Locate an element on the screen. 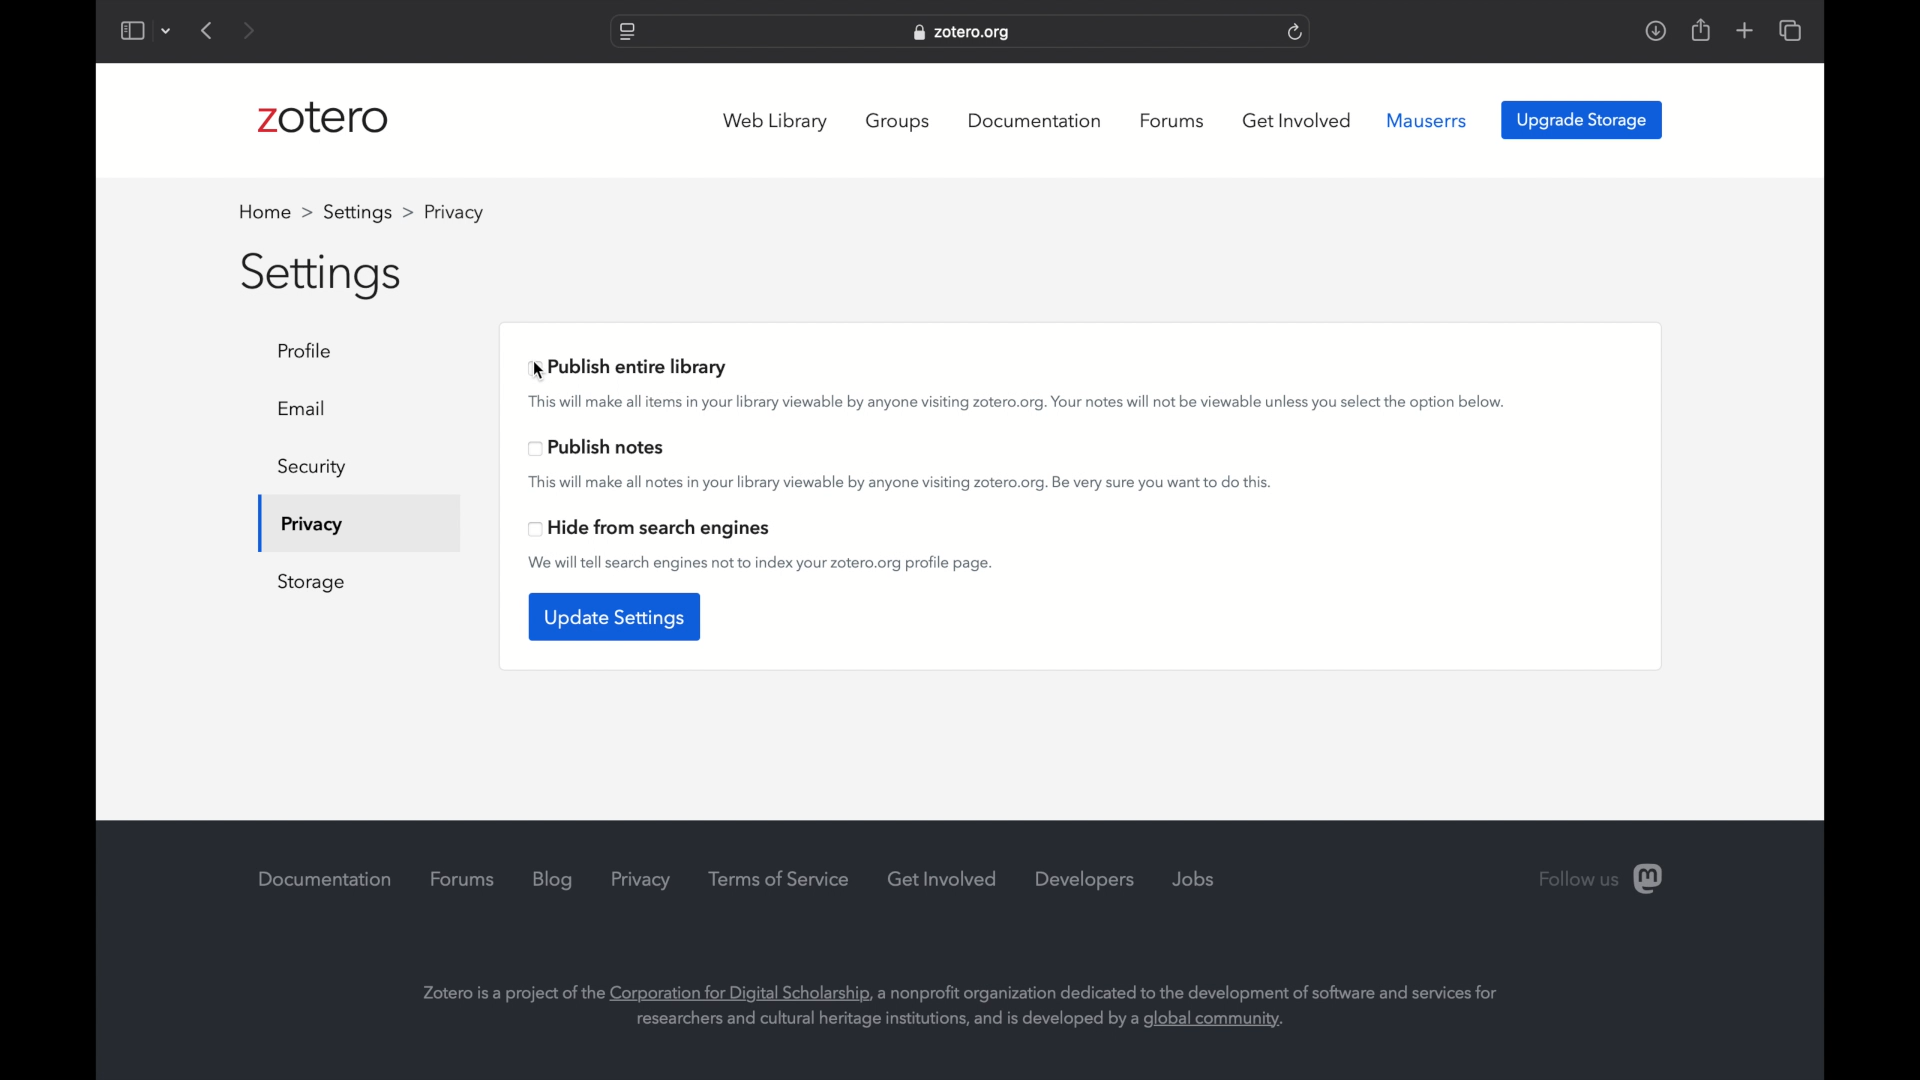  This will make all items in your library viewable is located at coordinates (1015, 403).